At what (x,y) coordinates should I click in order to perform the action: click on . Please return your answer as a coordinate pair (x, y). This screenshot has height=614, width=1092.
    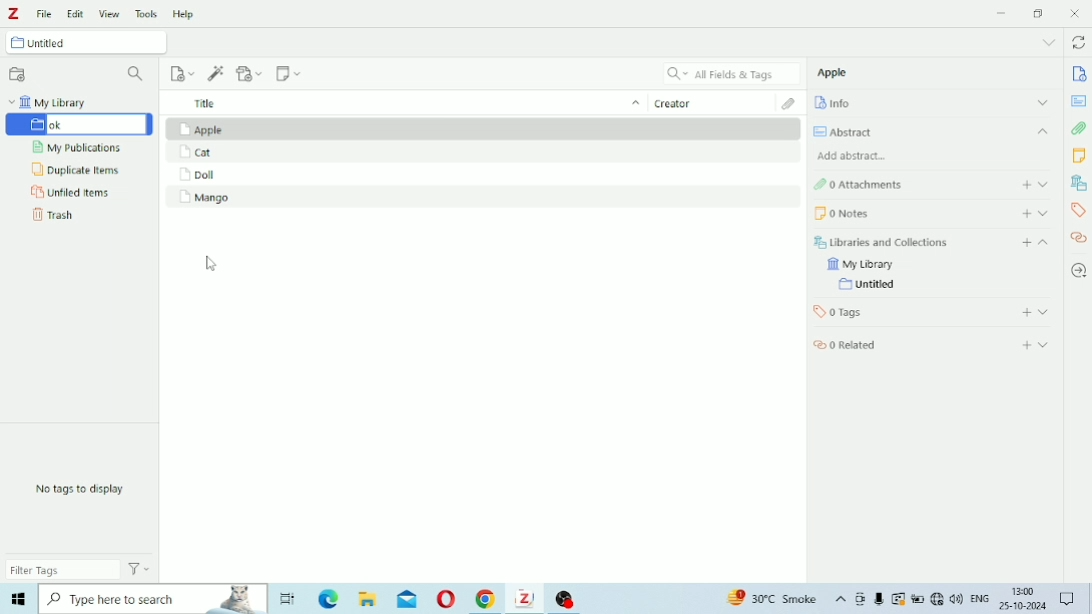
    Looking at the image, I should click on (1067, 598).